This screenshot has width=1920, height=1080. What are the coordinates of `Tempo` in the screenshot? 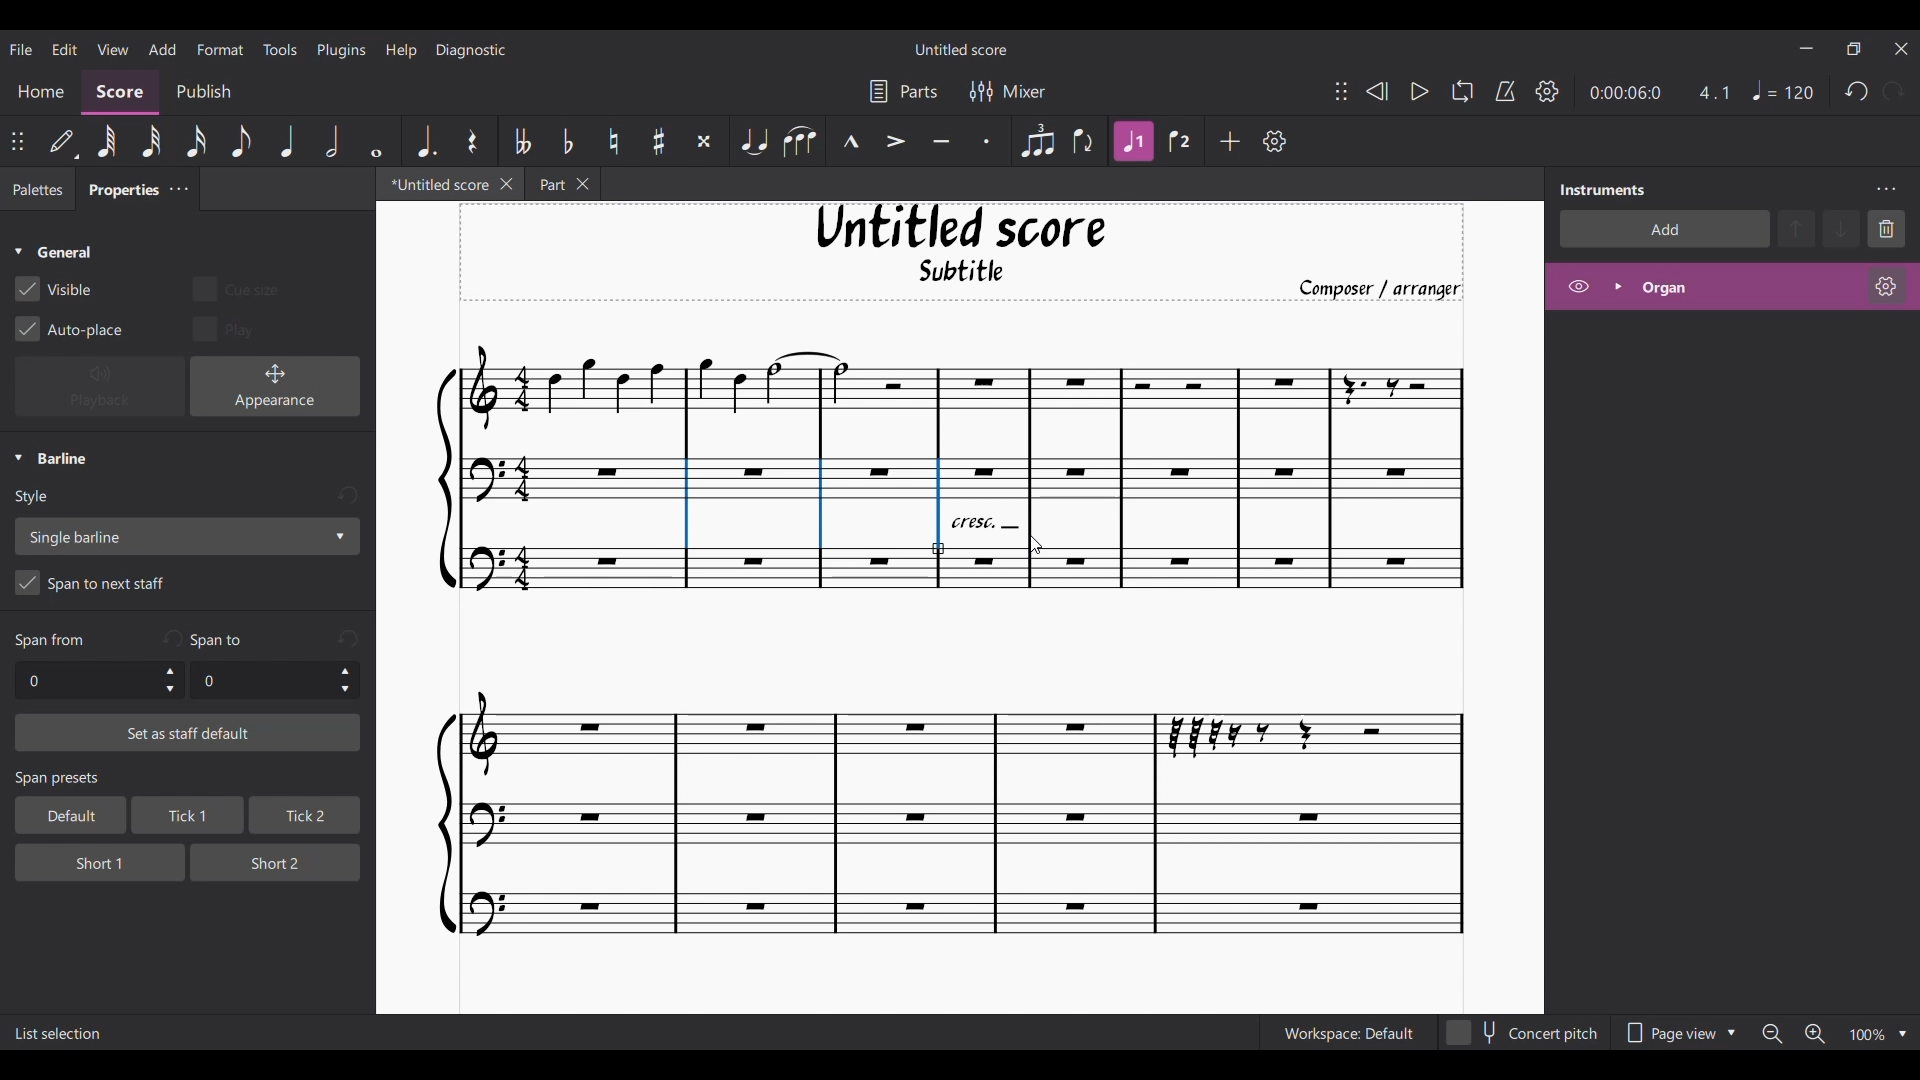 It's located at (1783, 91).